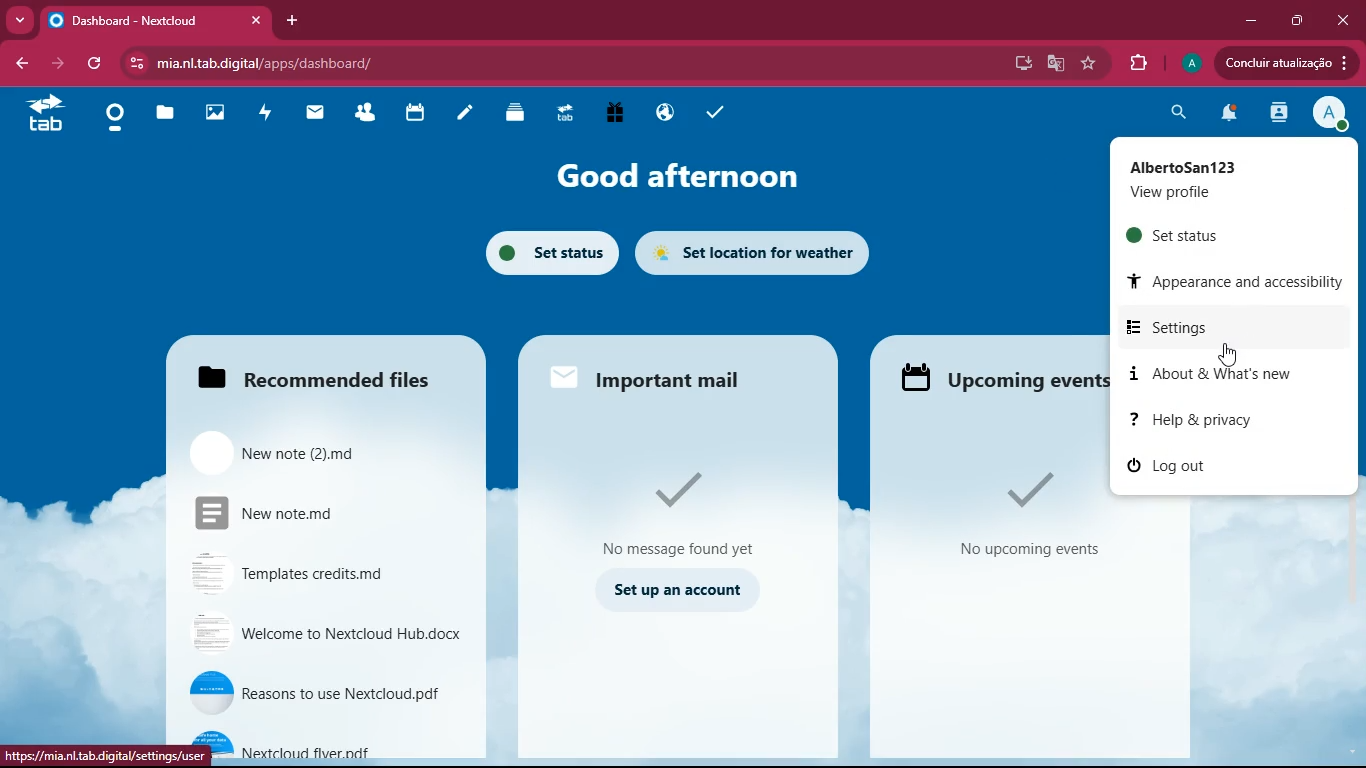 Image resolution: width=1366 pixels, height=768 pixels. I want to click on settings, so click(1244, 327).